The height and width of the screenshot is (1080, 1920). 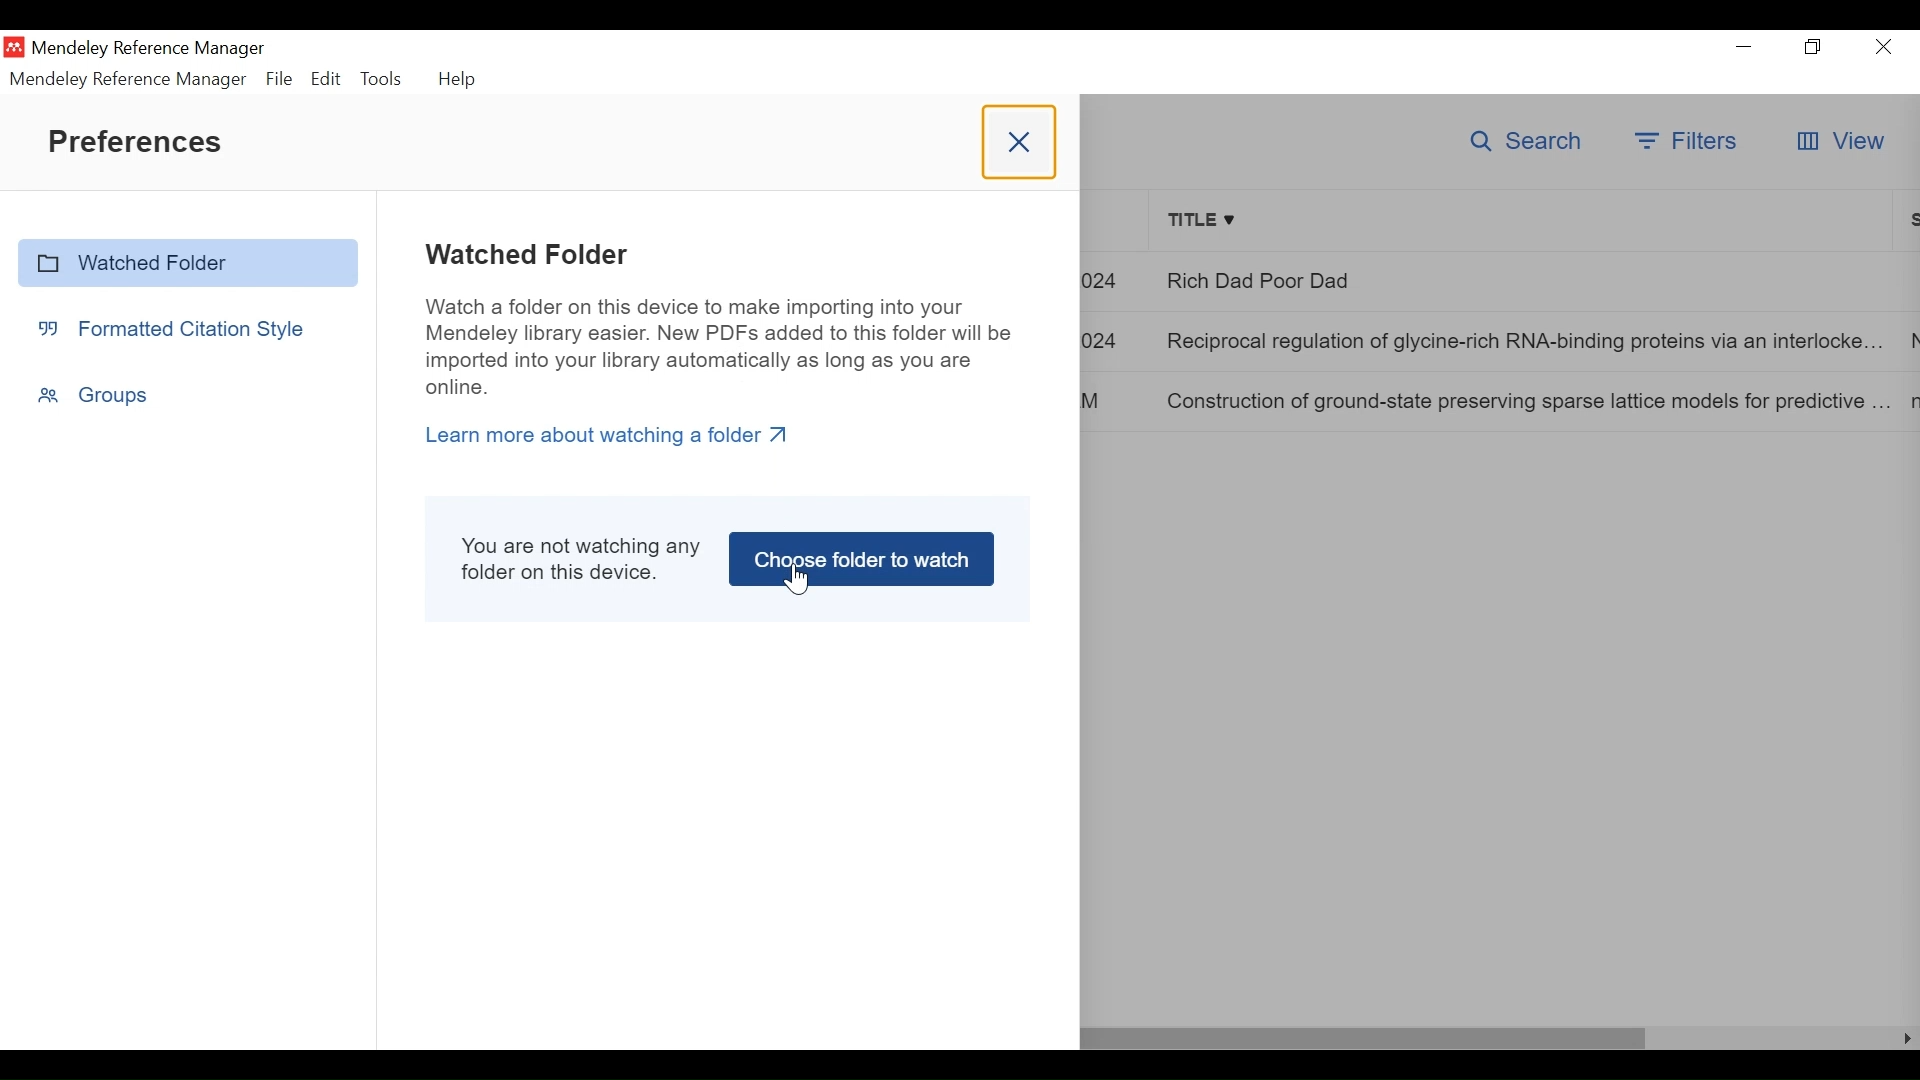 What do you see at coordinates (1018, 141) in the screenshot?
I see `Close` at bounding box center [1018, 141].